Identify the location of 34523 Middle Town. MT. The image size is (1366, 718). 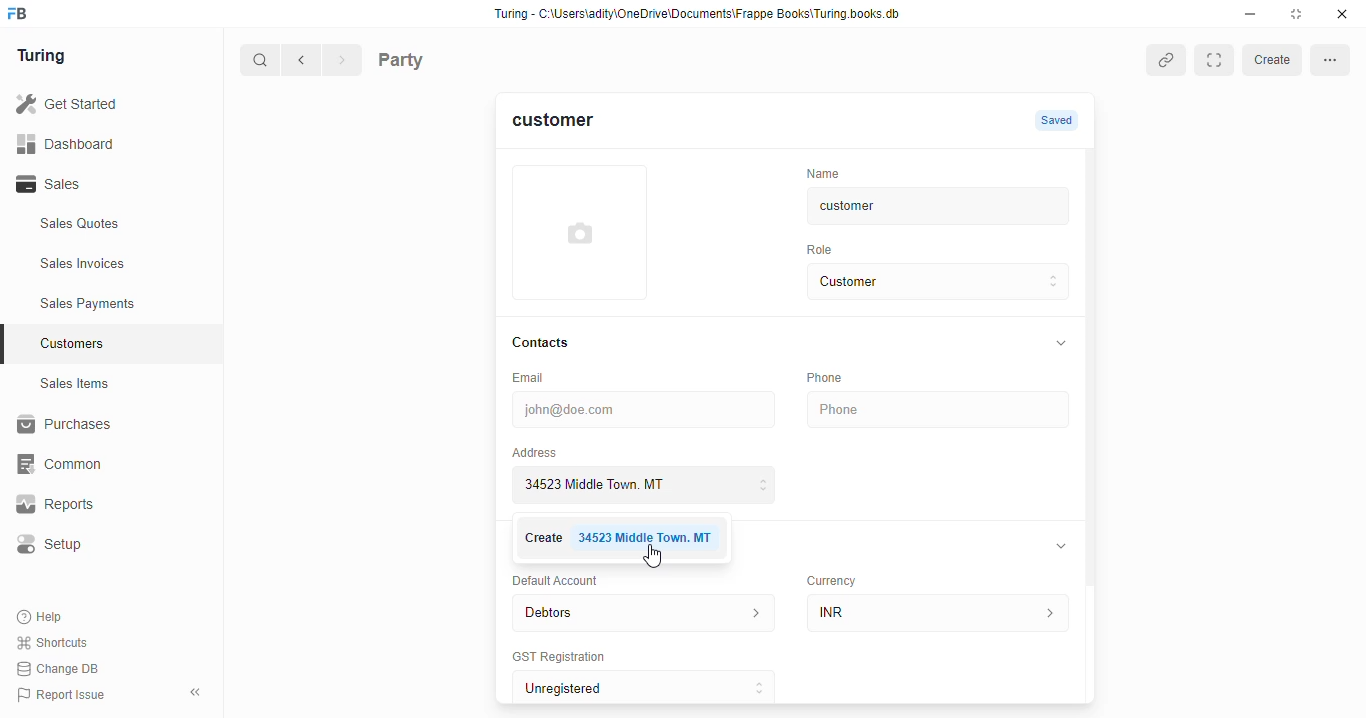
(643, 483).